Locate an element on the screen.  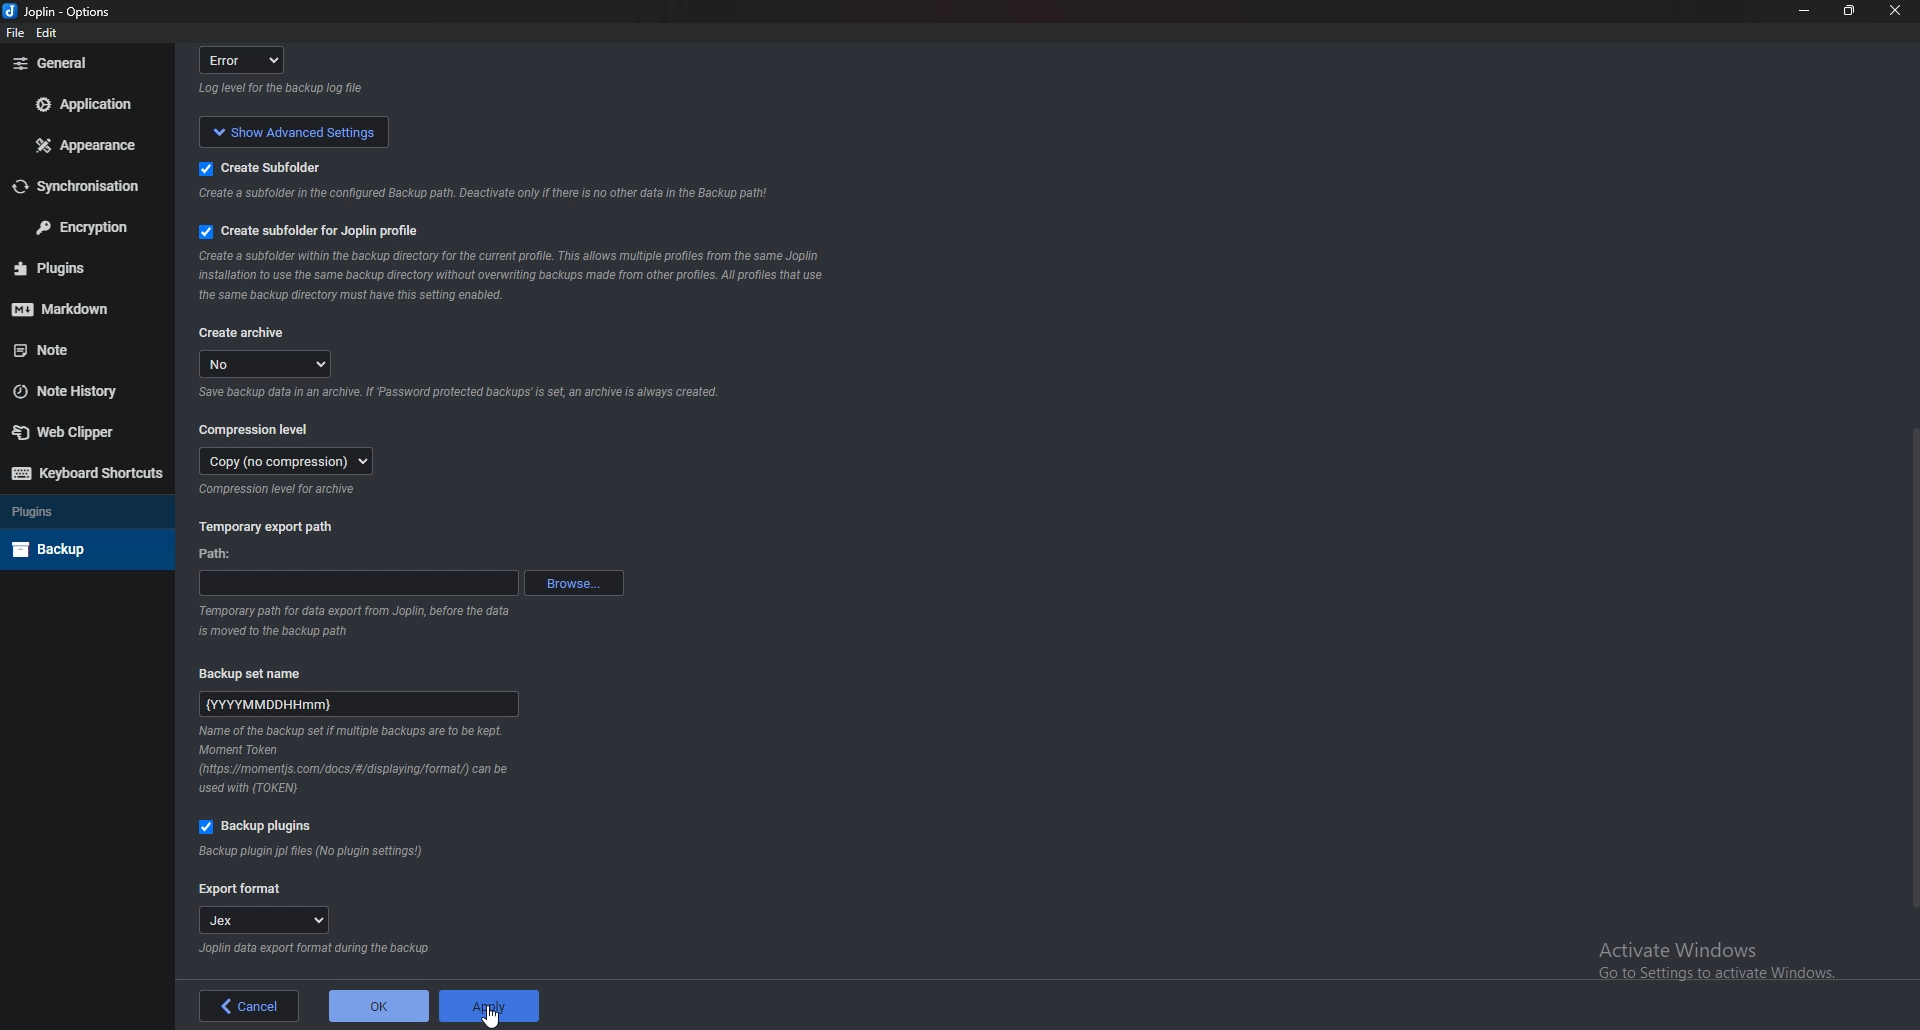
Mark down is located at coordinates (75, 306).